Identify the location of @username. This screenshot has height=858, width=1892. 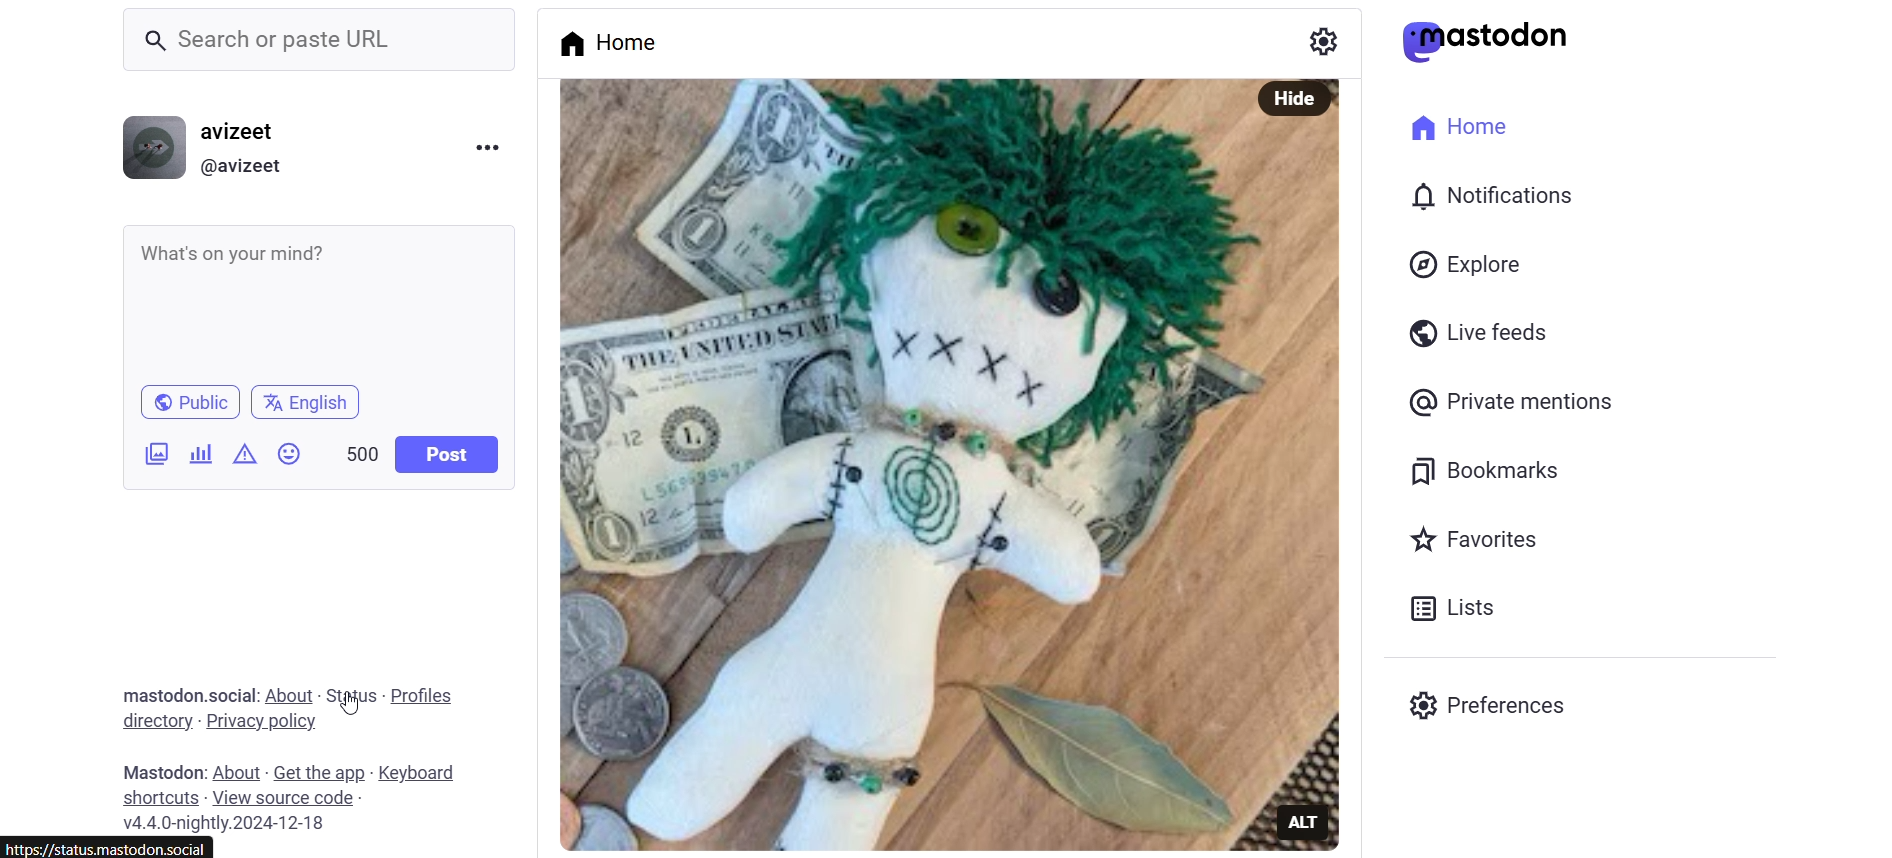
(255, 167).